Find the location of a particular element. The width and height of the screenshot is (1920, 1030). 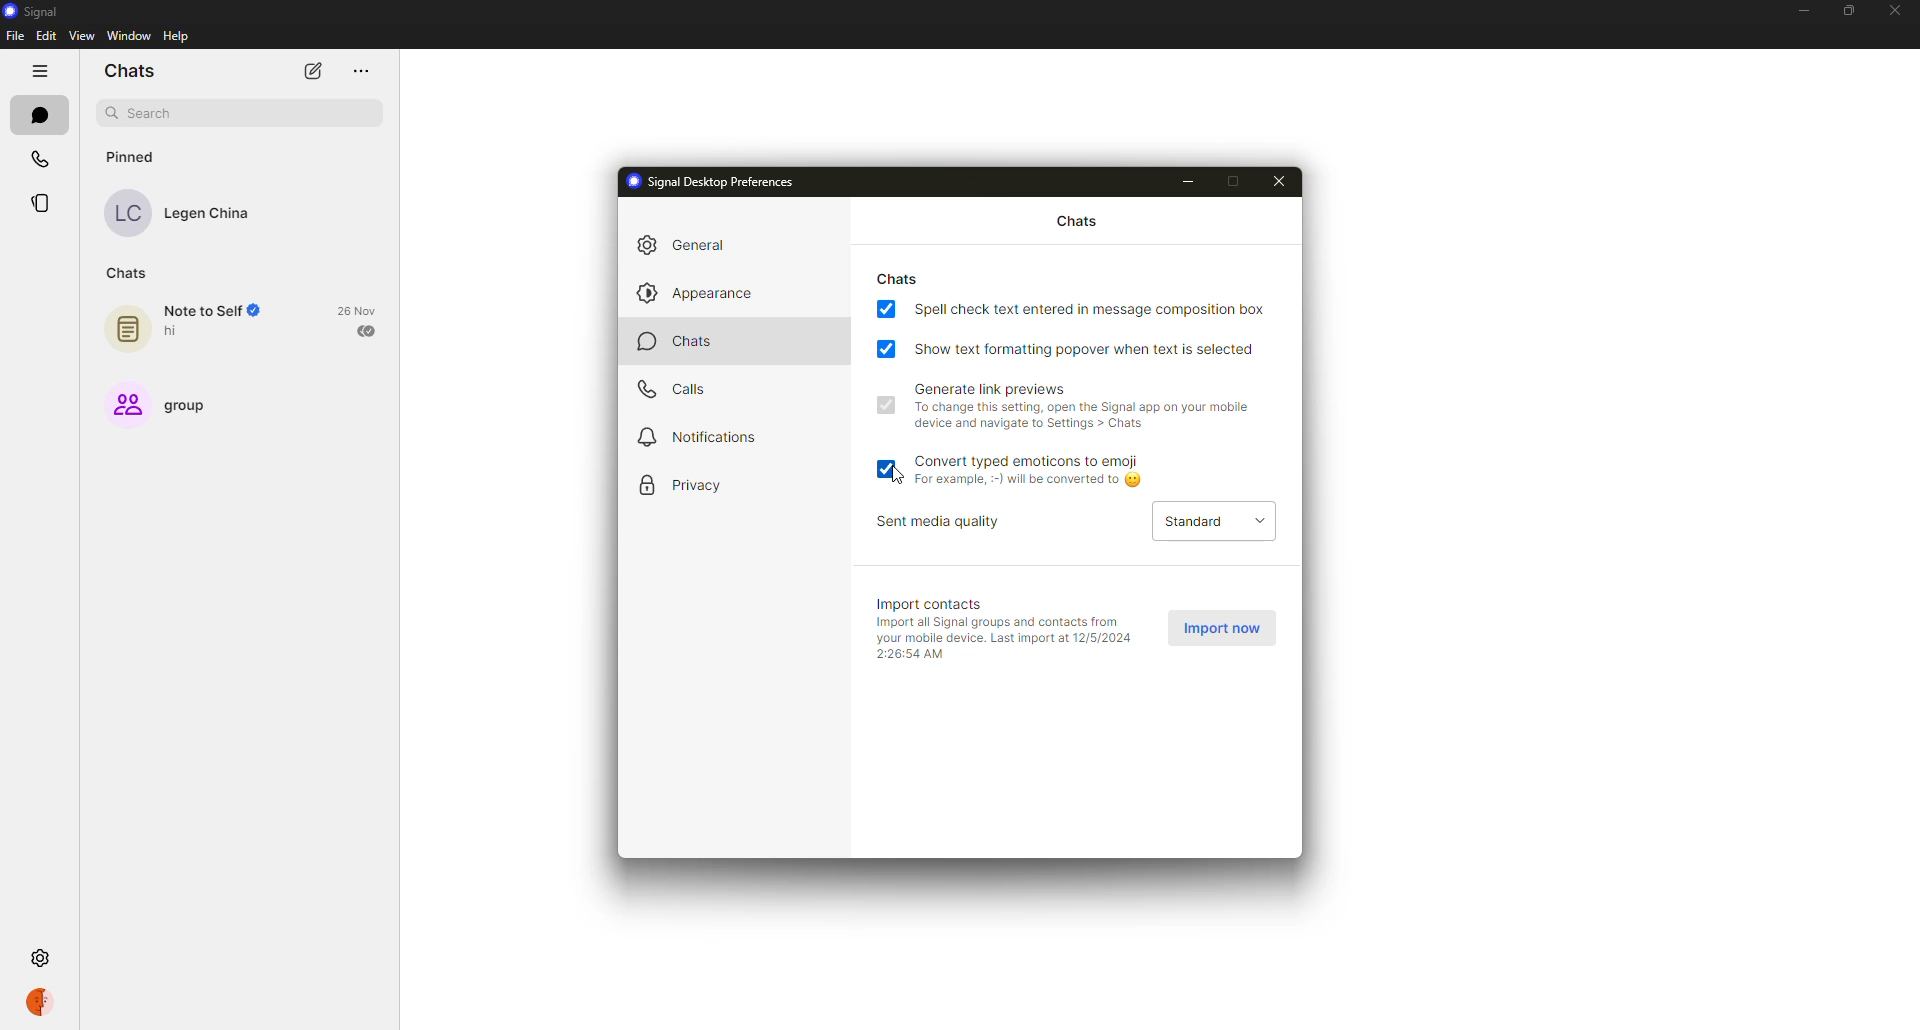

enabled is located at coordinates (885, 404).